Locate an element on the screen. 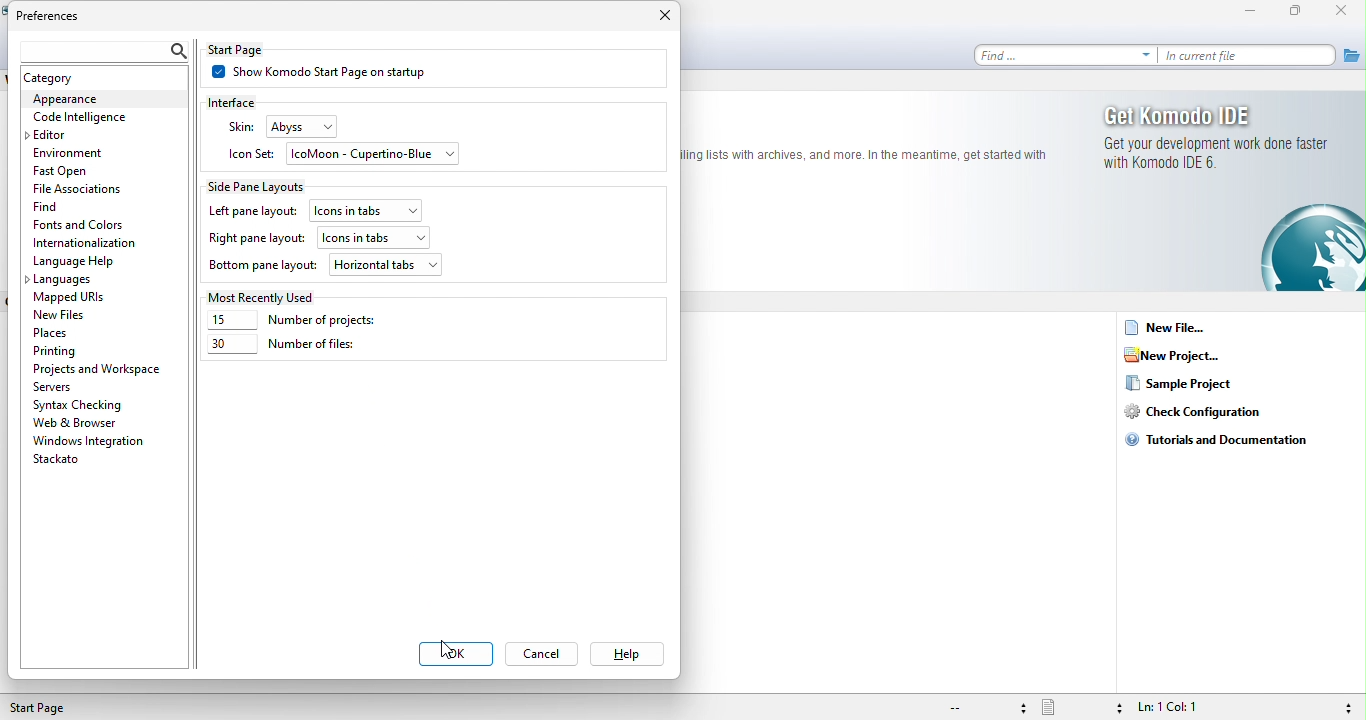 Image resolution: width=1366 pixels, height=720 pixels. file encoding is located at coordinates (985, 708).